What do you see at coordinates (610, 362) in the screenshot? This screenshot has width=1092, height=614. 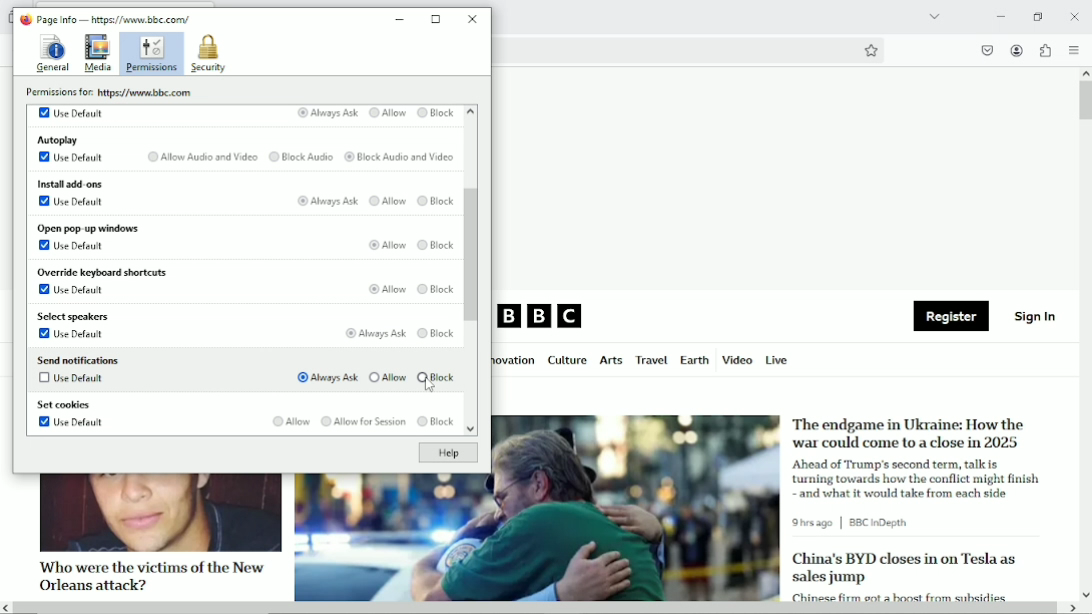 I see `Arts` at bounding box center [610, 362].